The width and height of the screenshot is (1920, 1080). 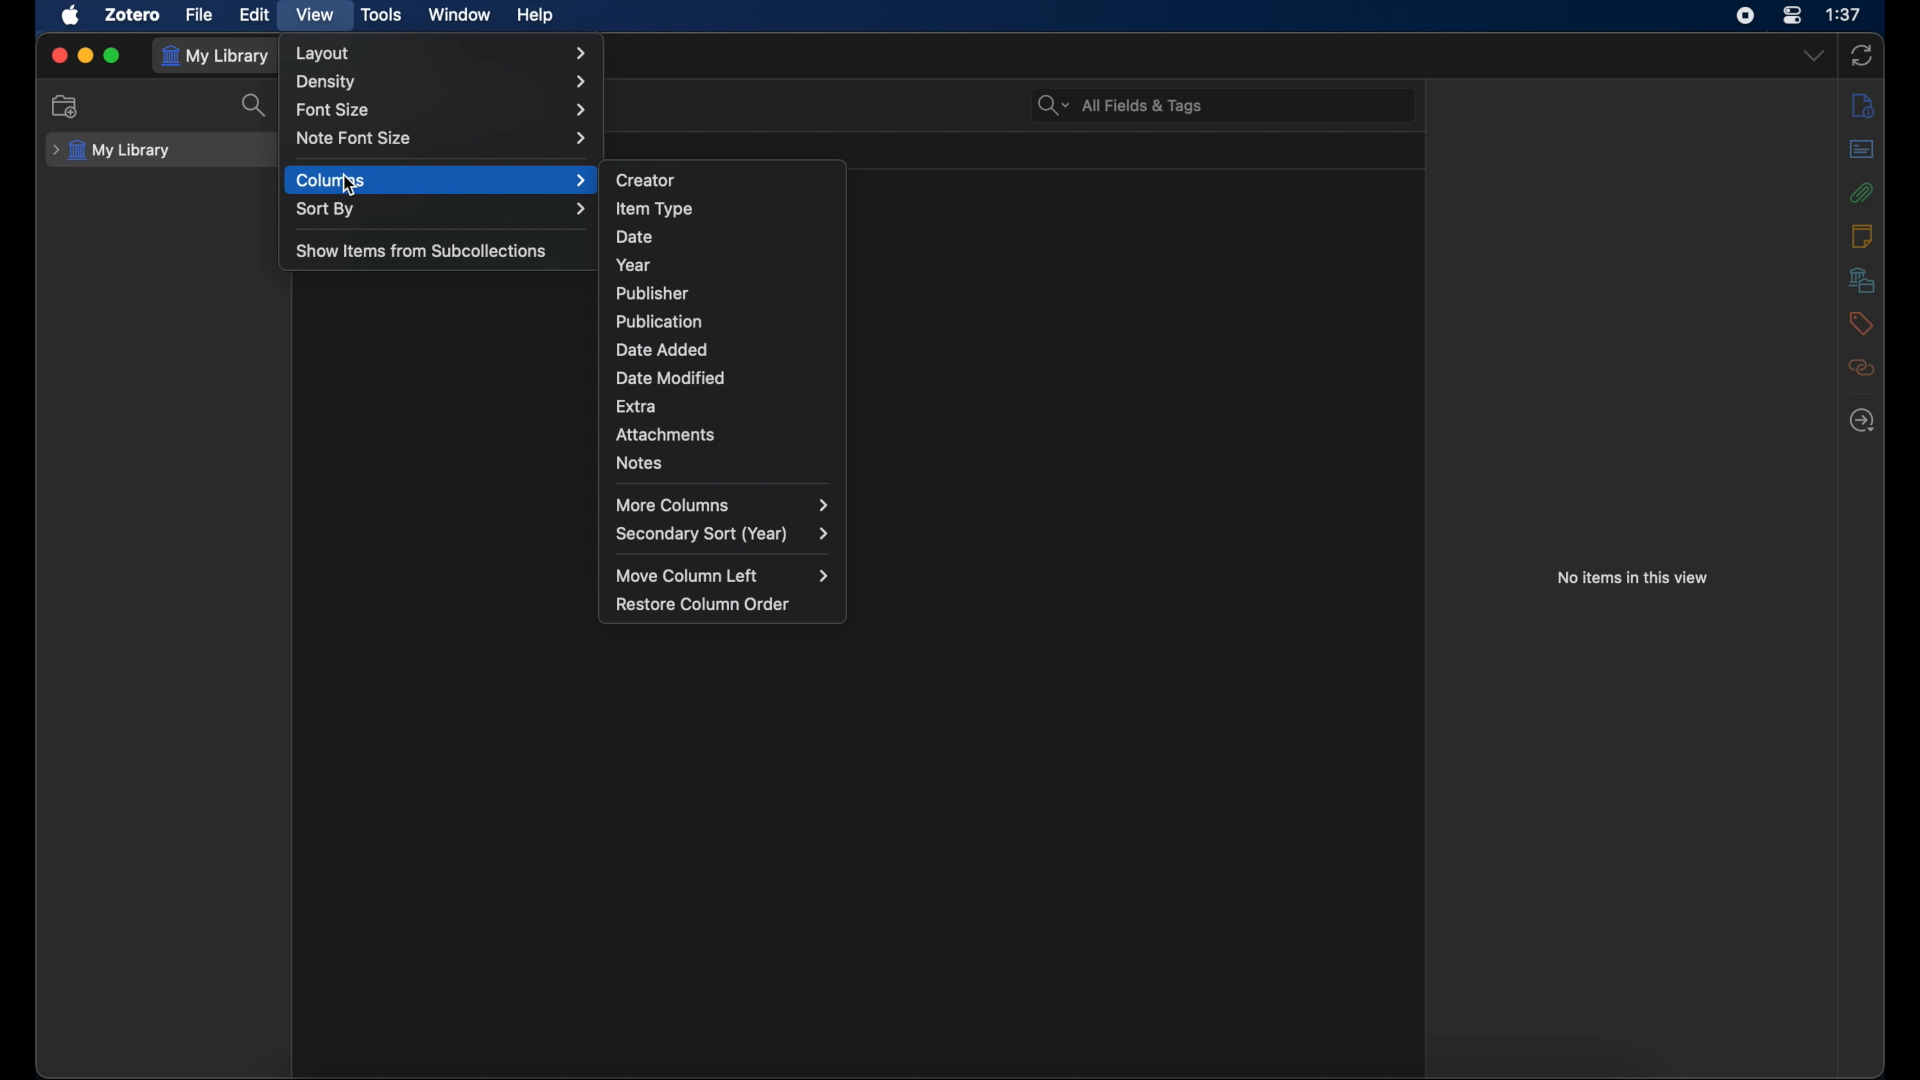 What do you see at coordinates (1861, 324) in the screenshot?
I see `tags` at bounding box center [1861, 324].